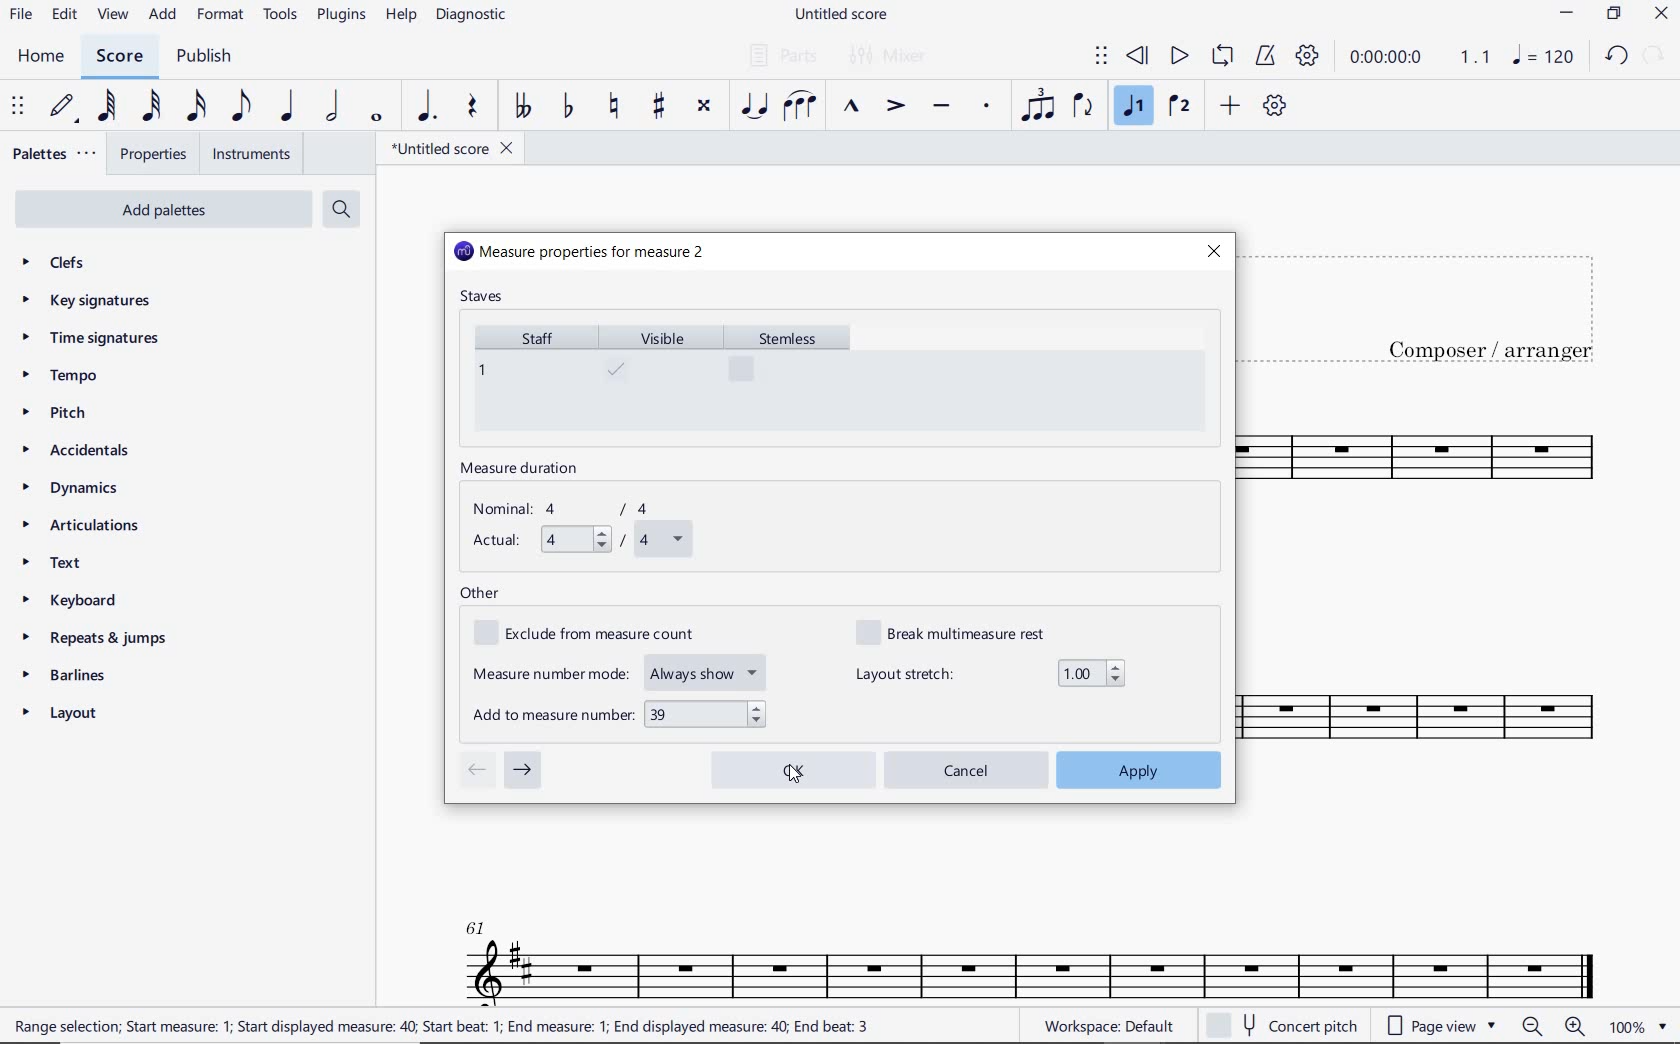  I want to click on break multimeasure rest, so click(965, 631).